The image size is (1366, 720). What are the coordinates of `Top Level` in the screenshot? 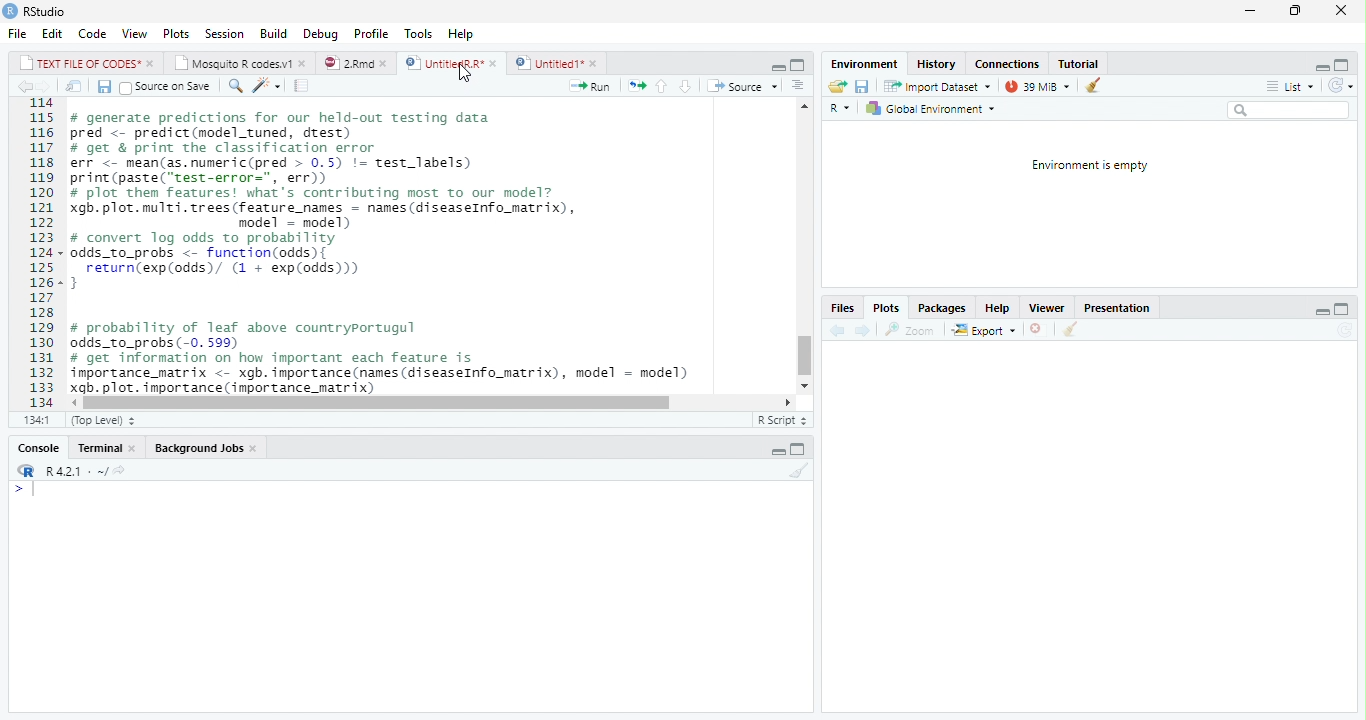 It's located at (105, 419).